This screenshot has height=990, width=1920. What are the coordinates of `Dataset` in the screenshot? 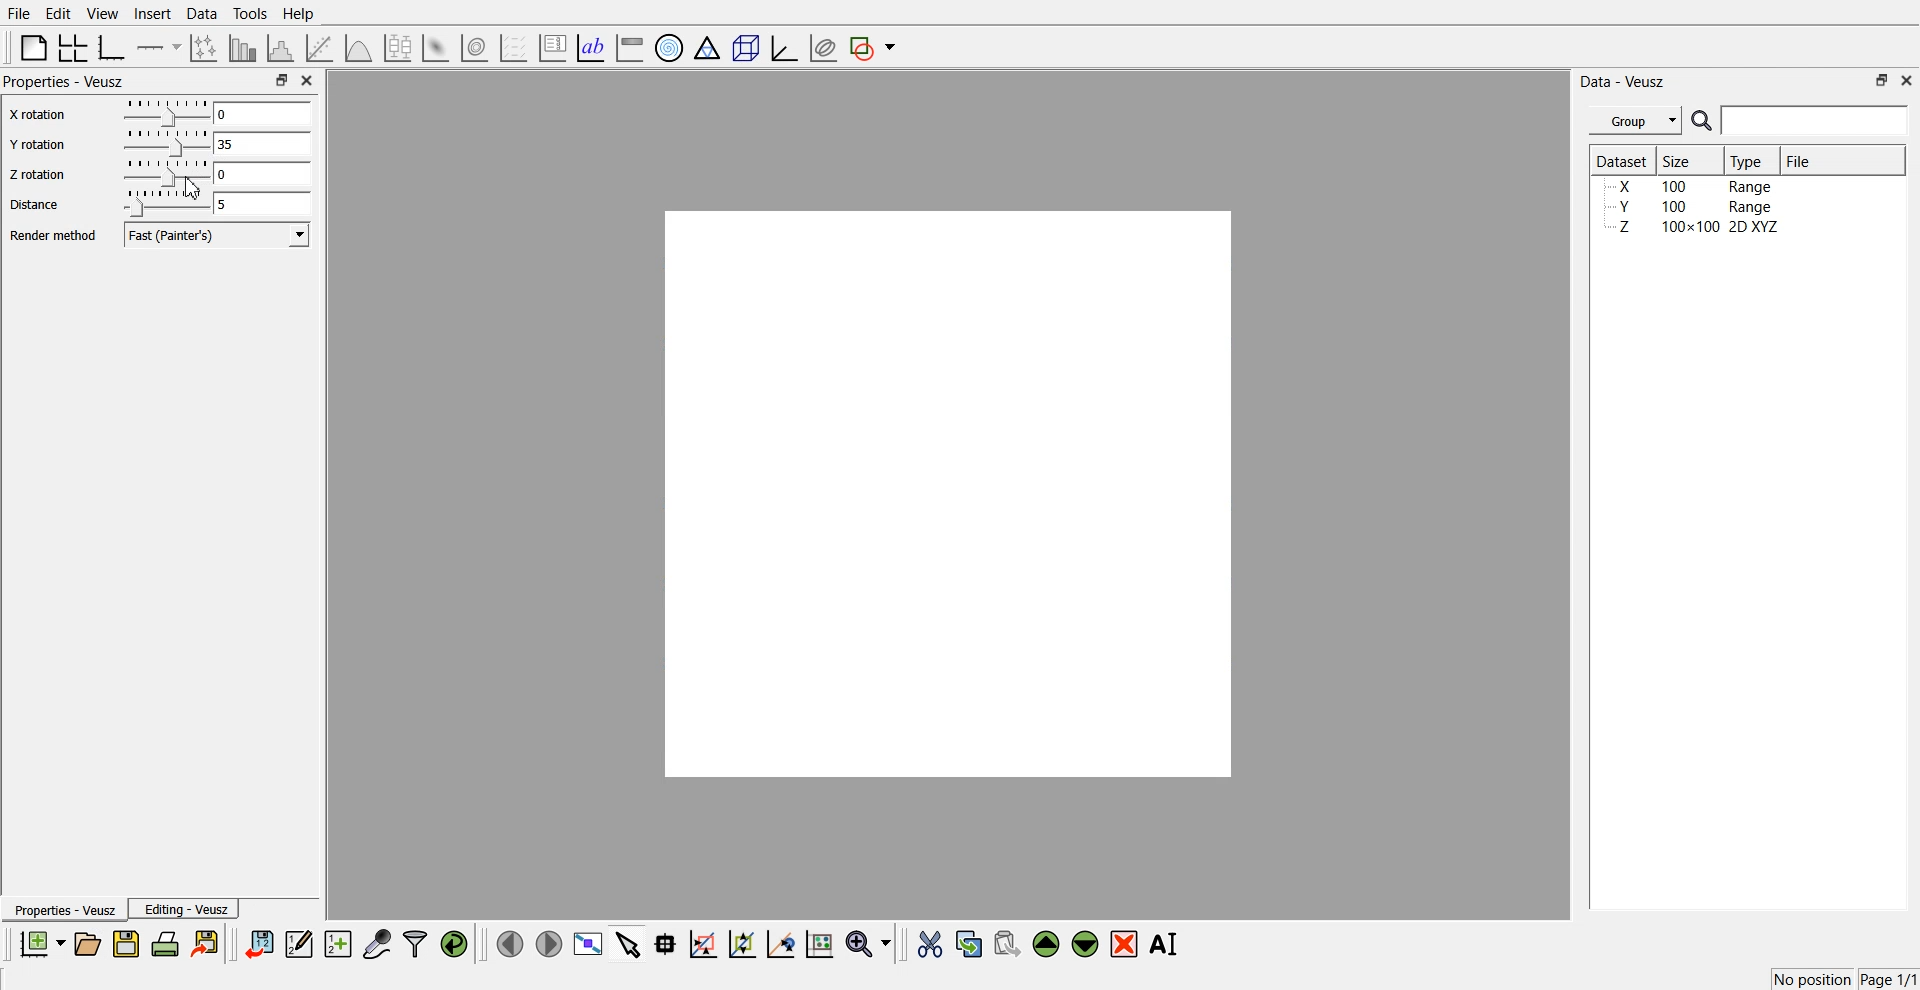 It's located at (1622, 160).